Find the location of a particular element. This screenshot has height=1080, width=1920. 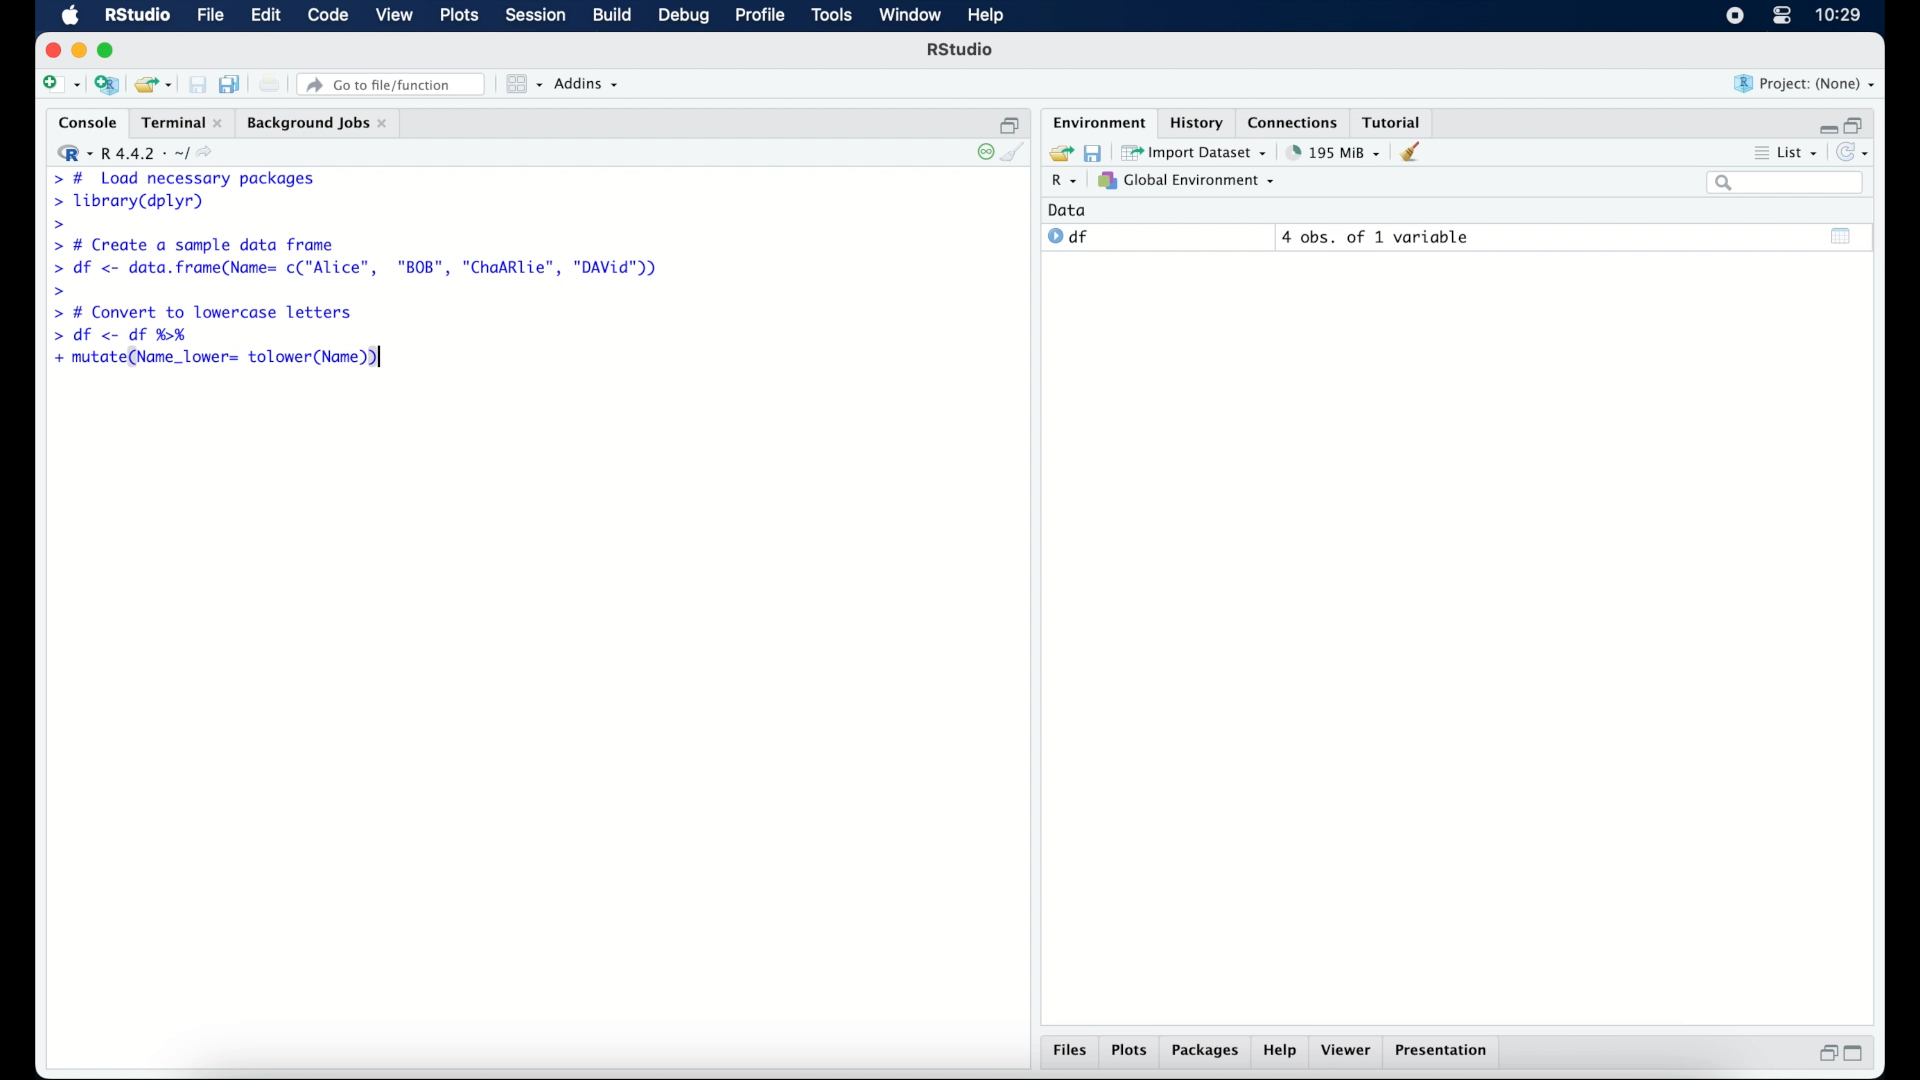

viewer is located at coordinates (1350, 1052).